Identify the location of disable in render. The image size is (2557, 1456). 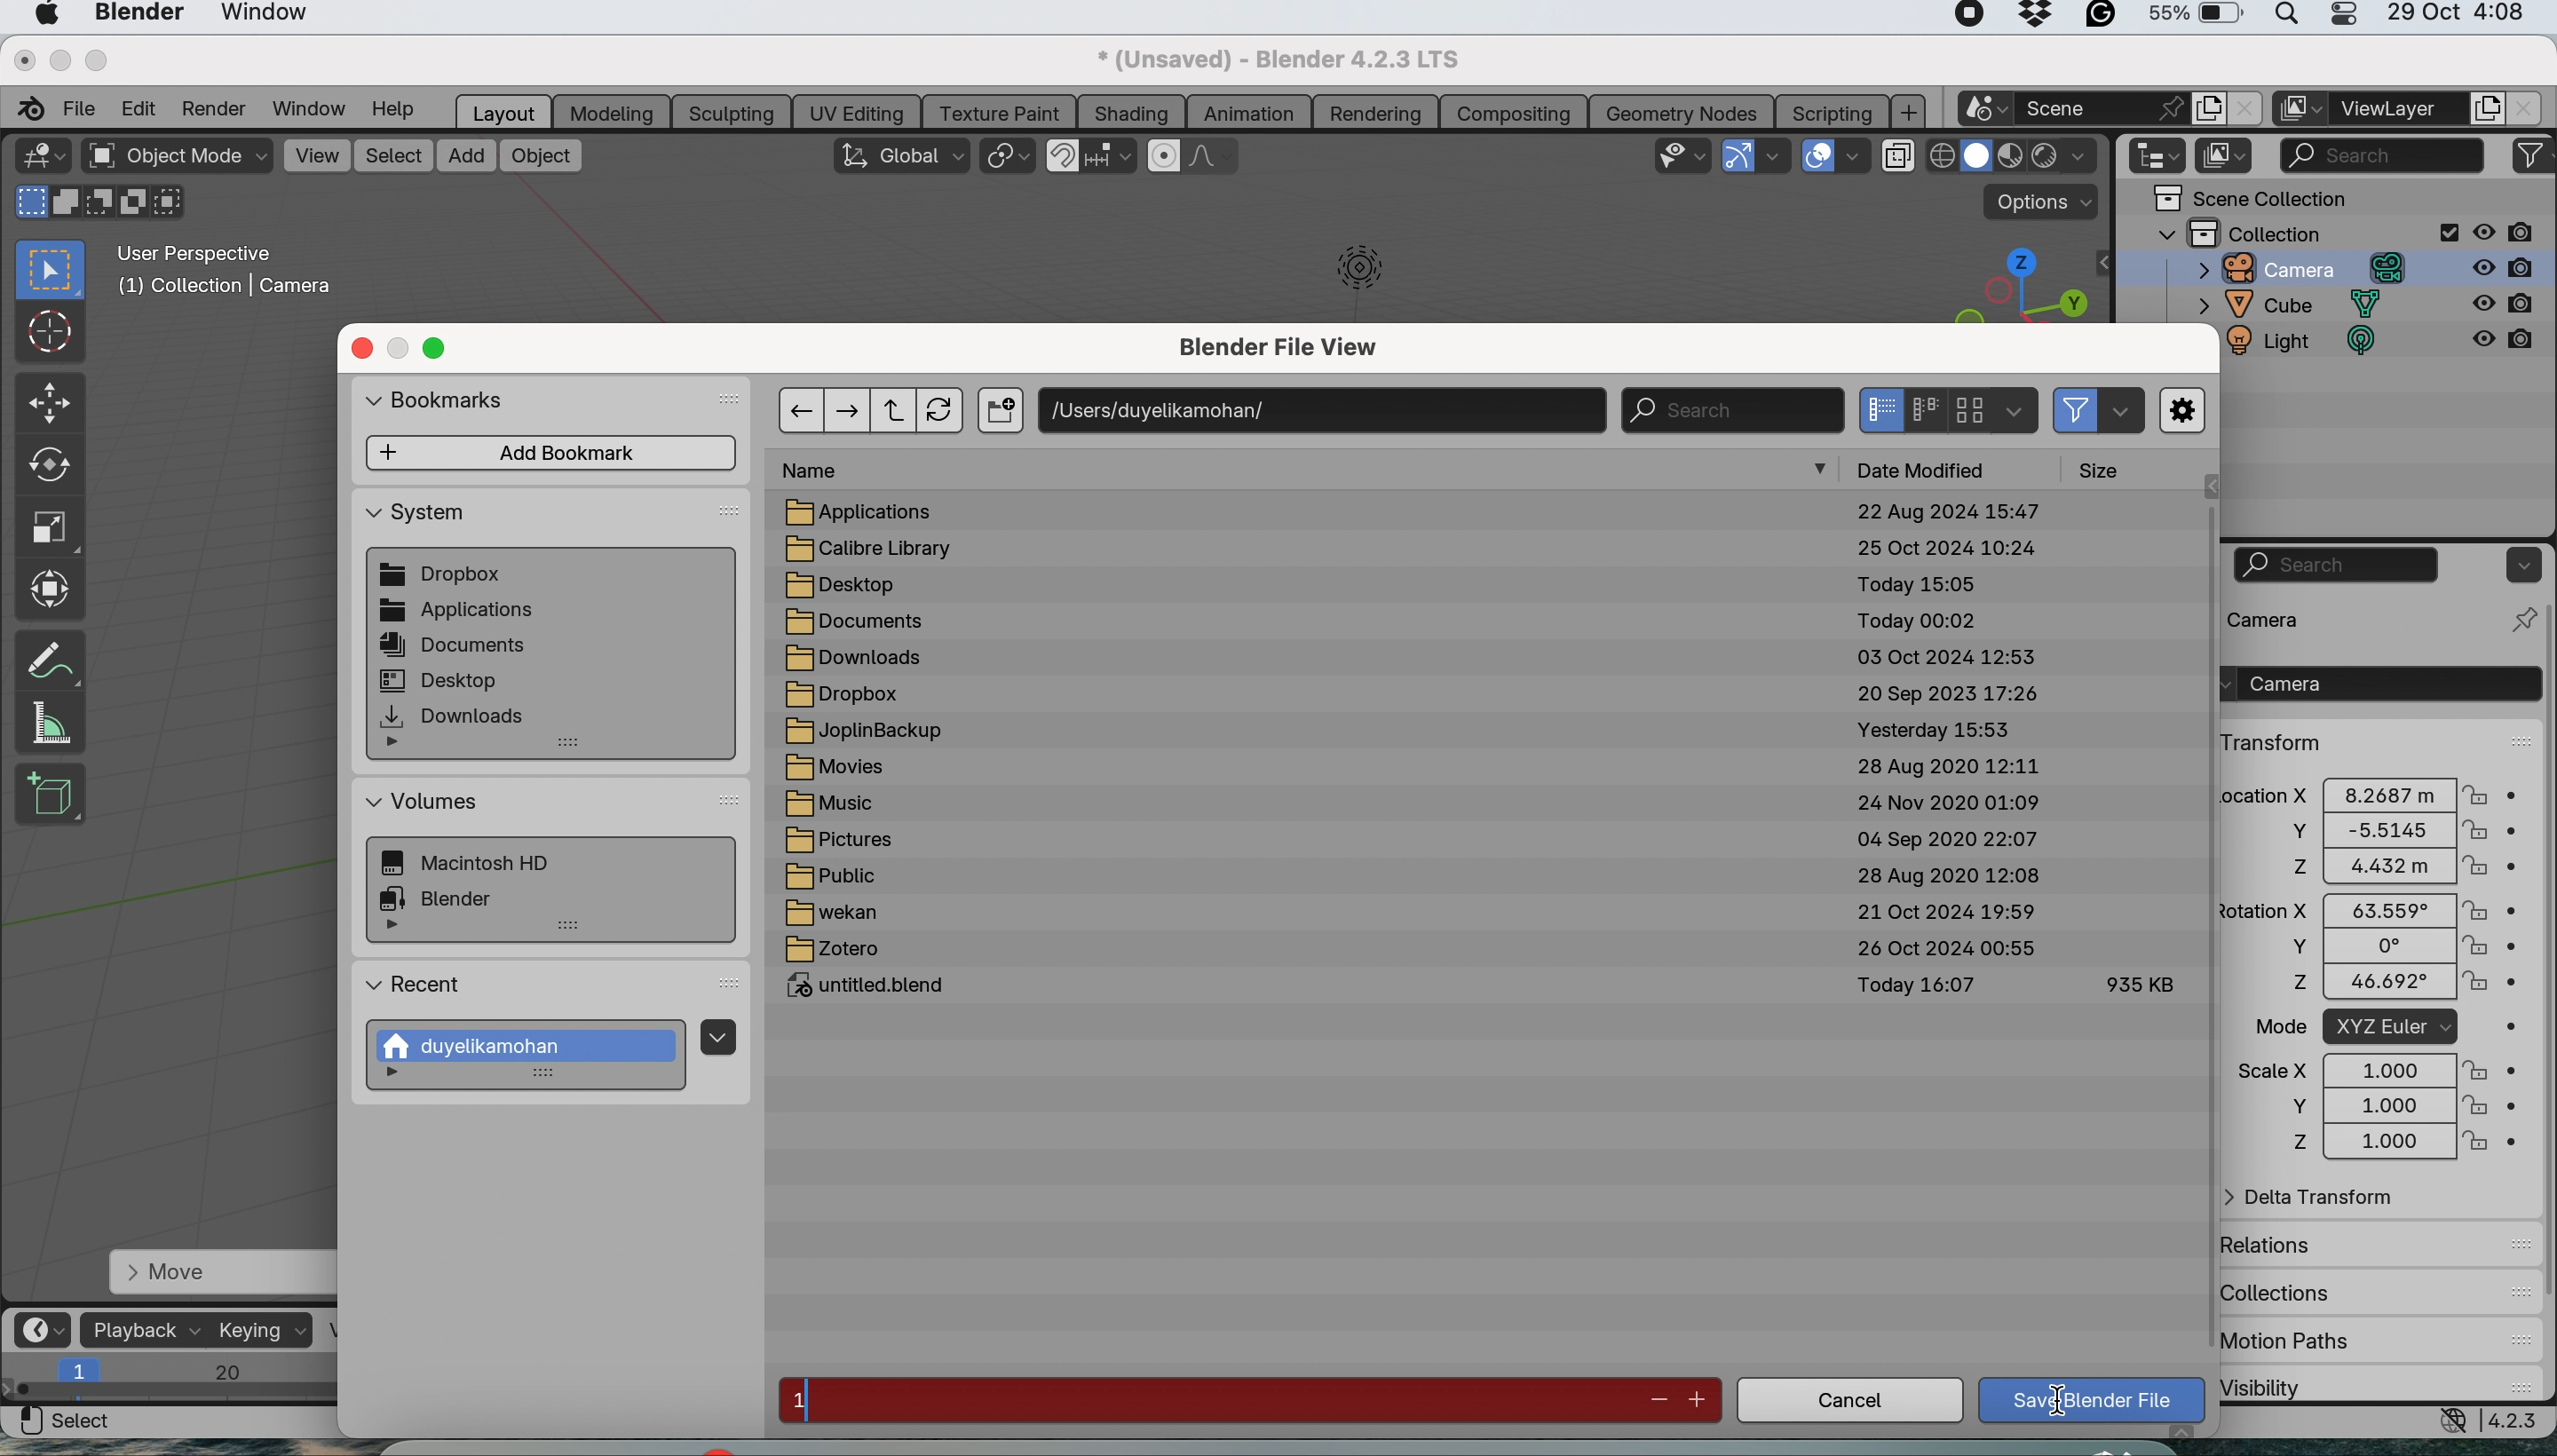
(2507, 266).